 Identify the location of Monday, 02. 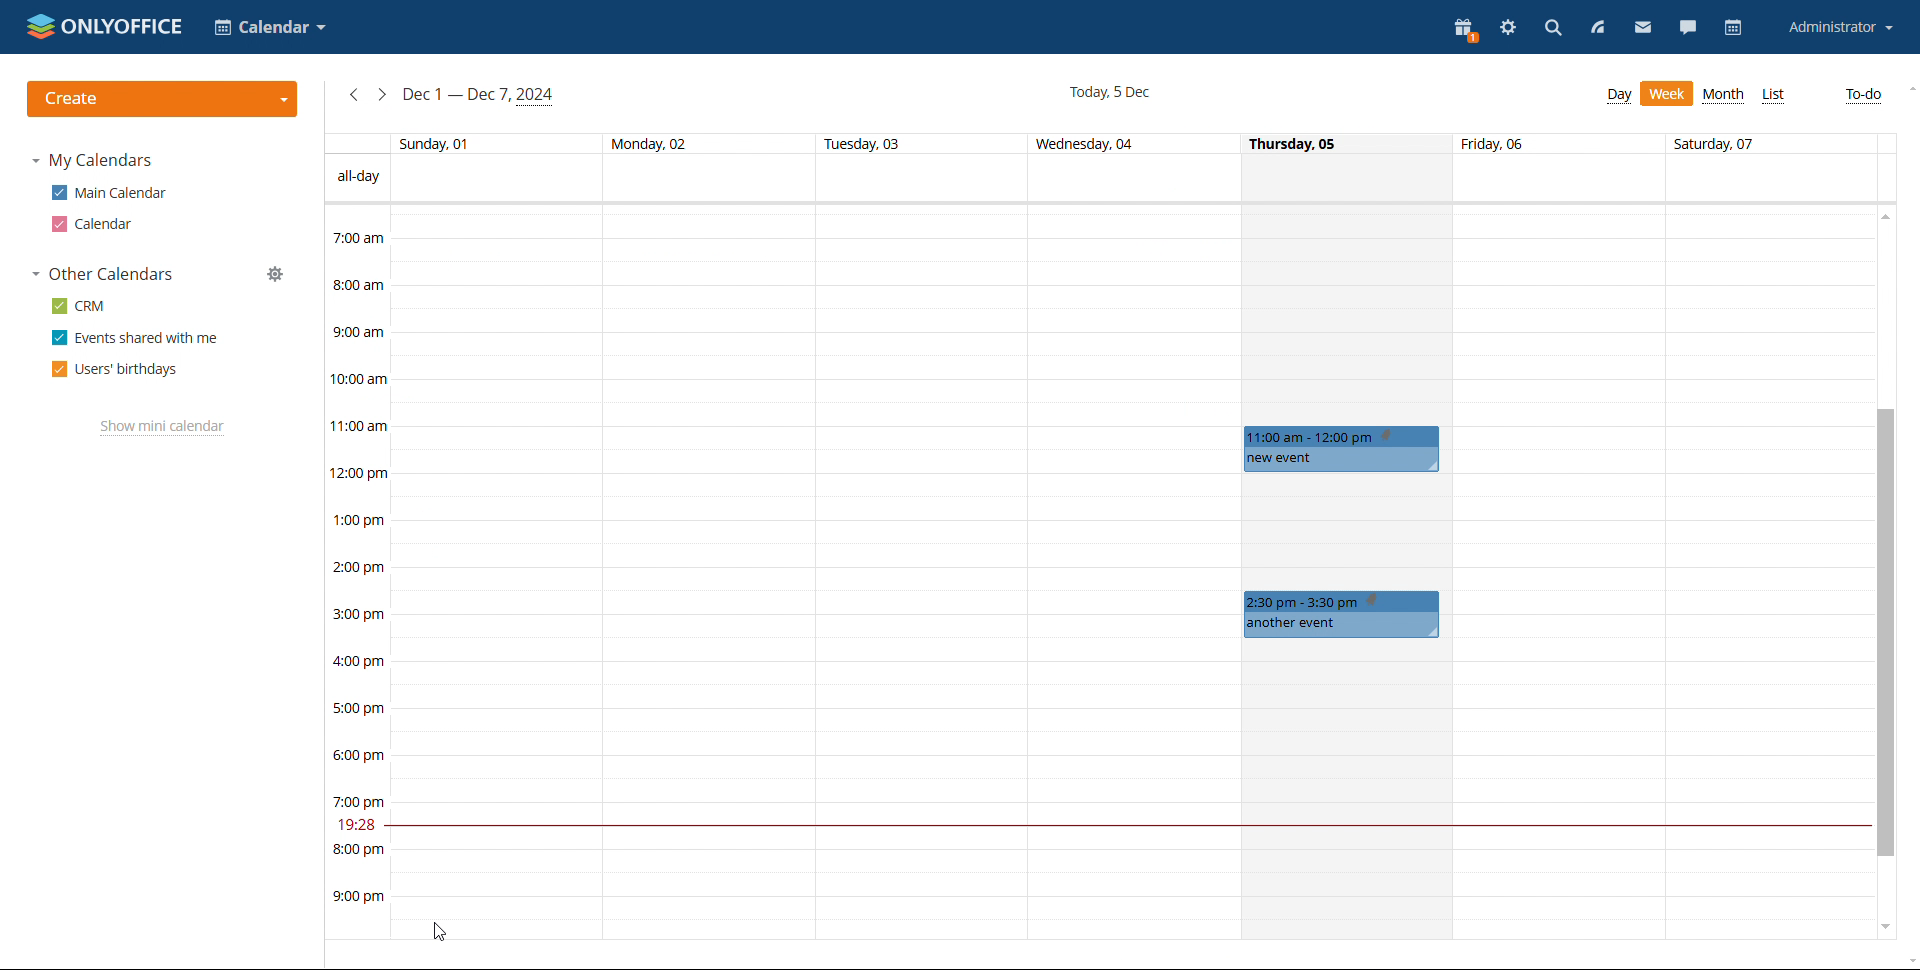
(671, 144).